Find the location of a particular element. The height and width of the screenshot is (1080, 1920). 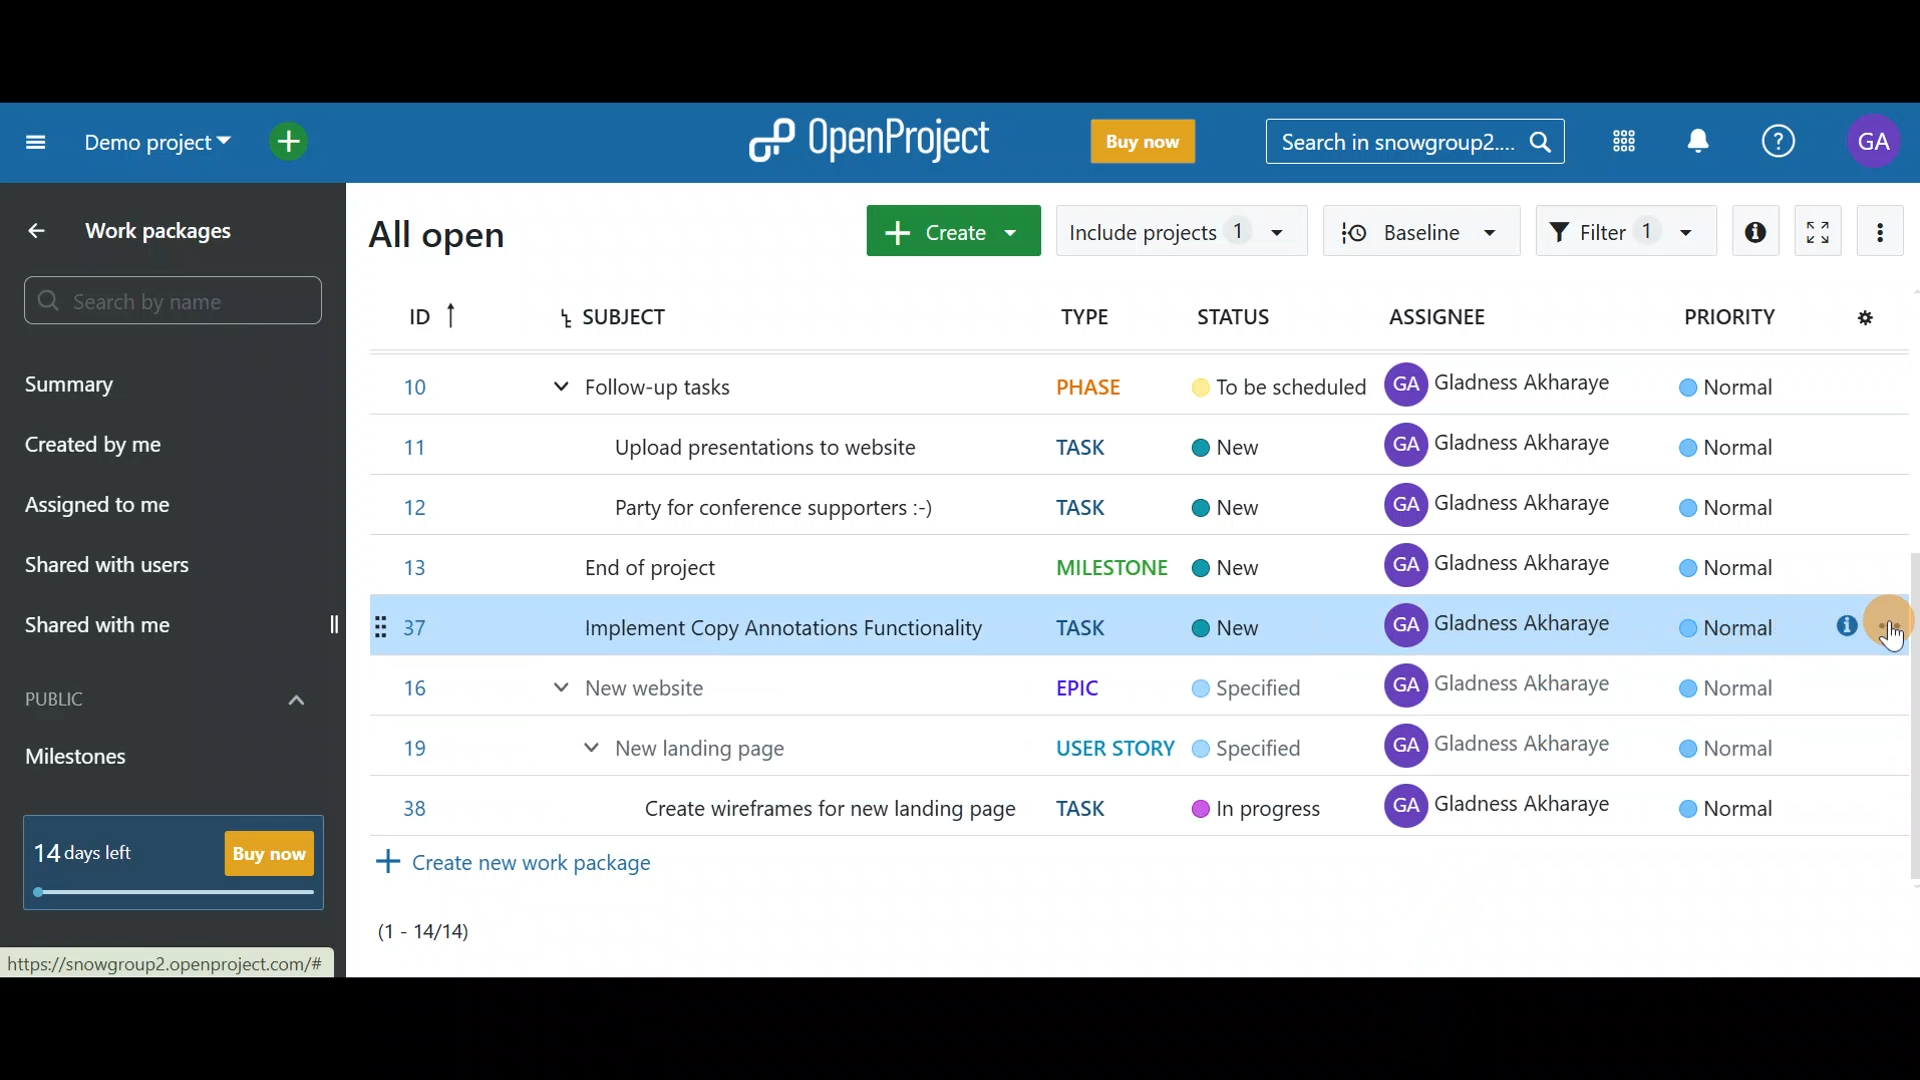

Demo project is located at coordinates (150, 147).